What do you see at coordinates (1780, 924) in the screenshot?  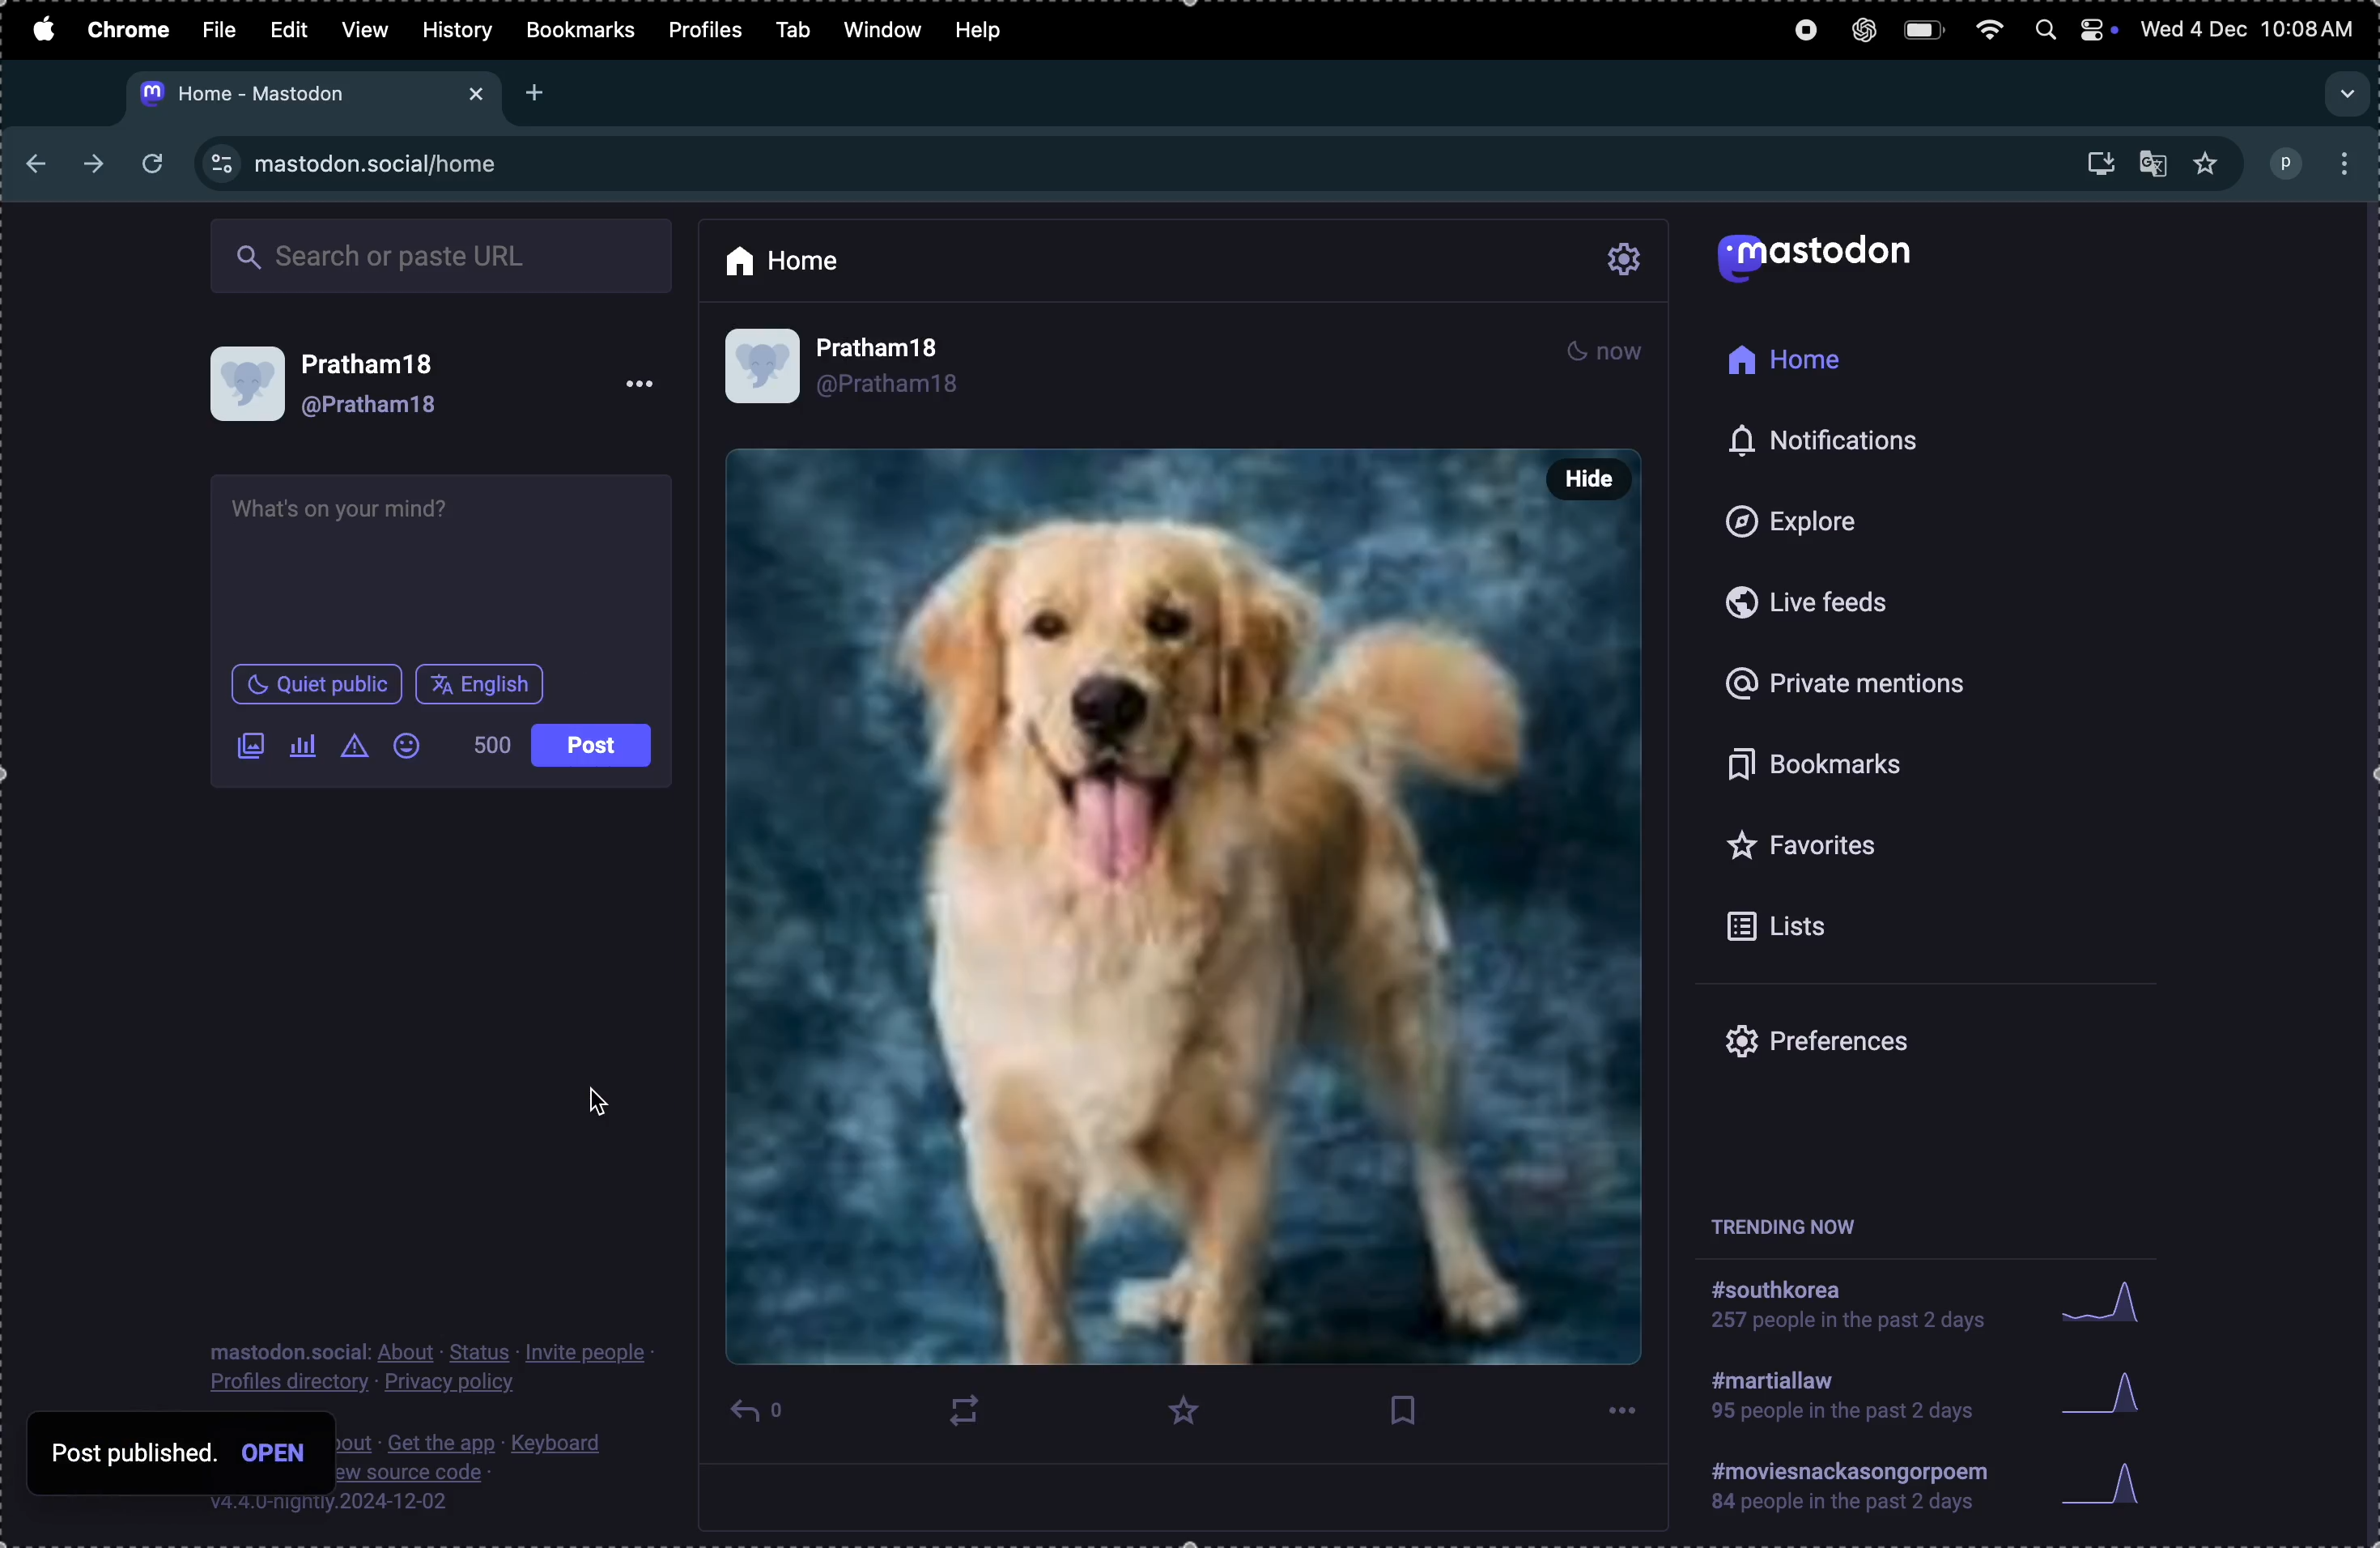 I see `lists` at bounding box center [1780, 924].